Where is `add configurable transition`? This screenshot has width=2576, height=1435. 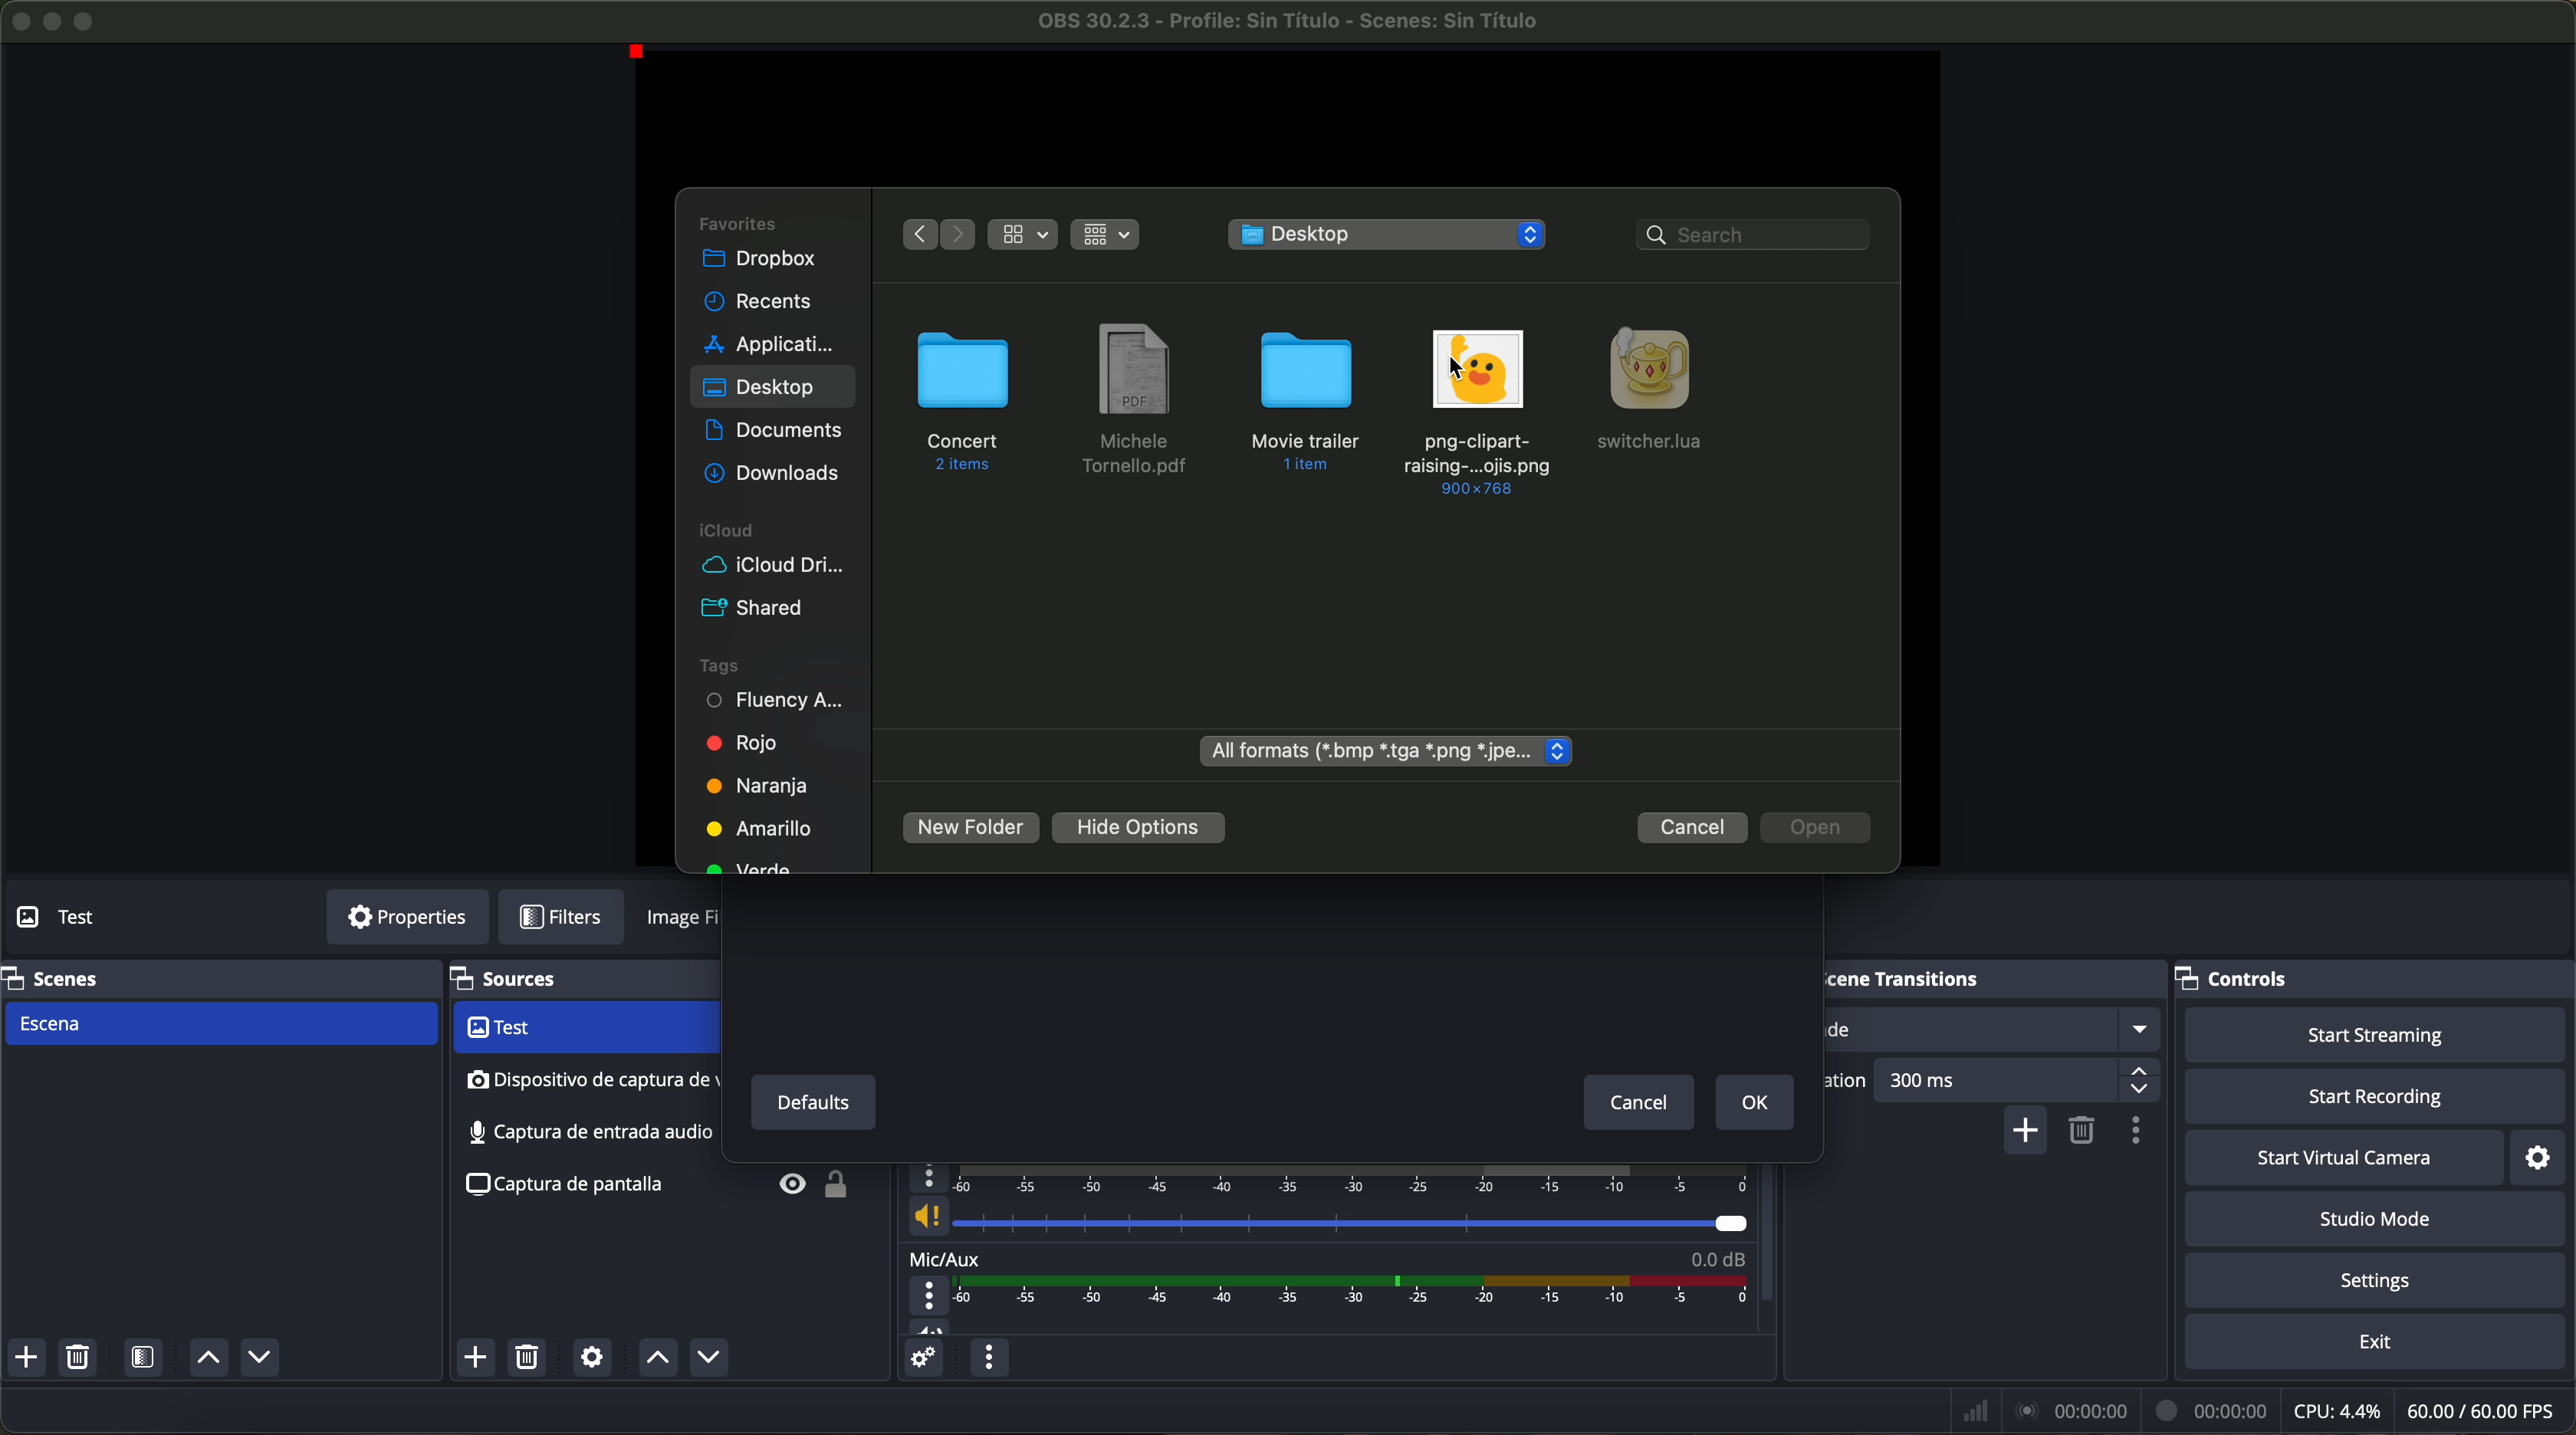
add configurable transition is located at coordinates (2027, 1132).